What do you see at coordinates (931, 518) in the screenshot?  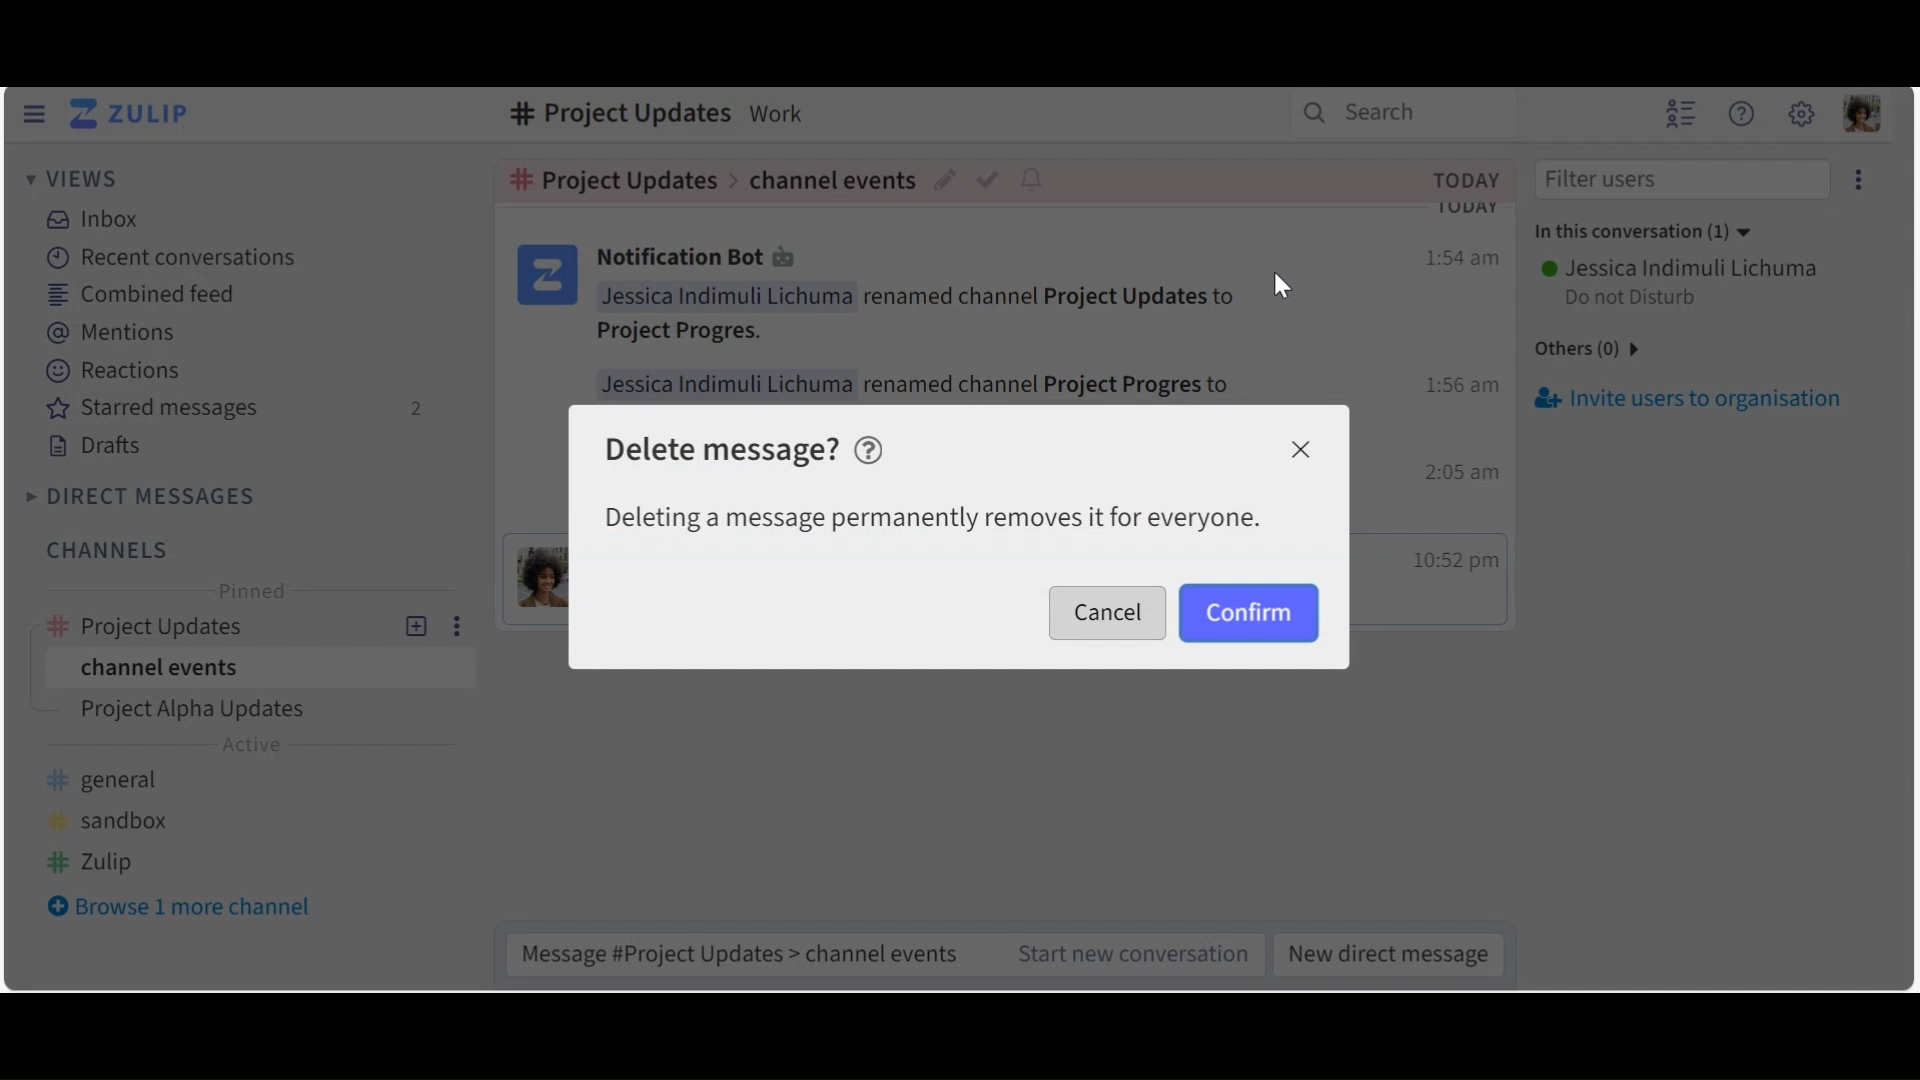 I see `Delete message prompt` at bounding box center [931, 518].